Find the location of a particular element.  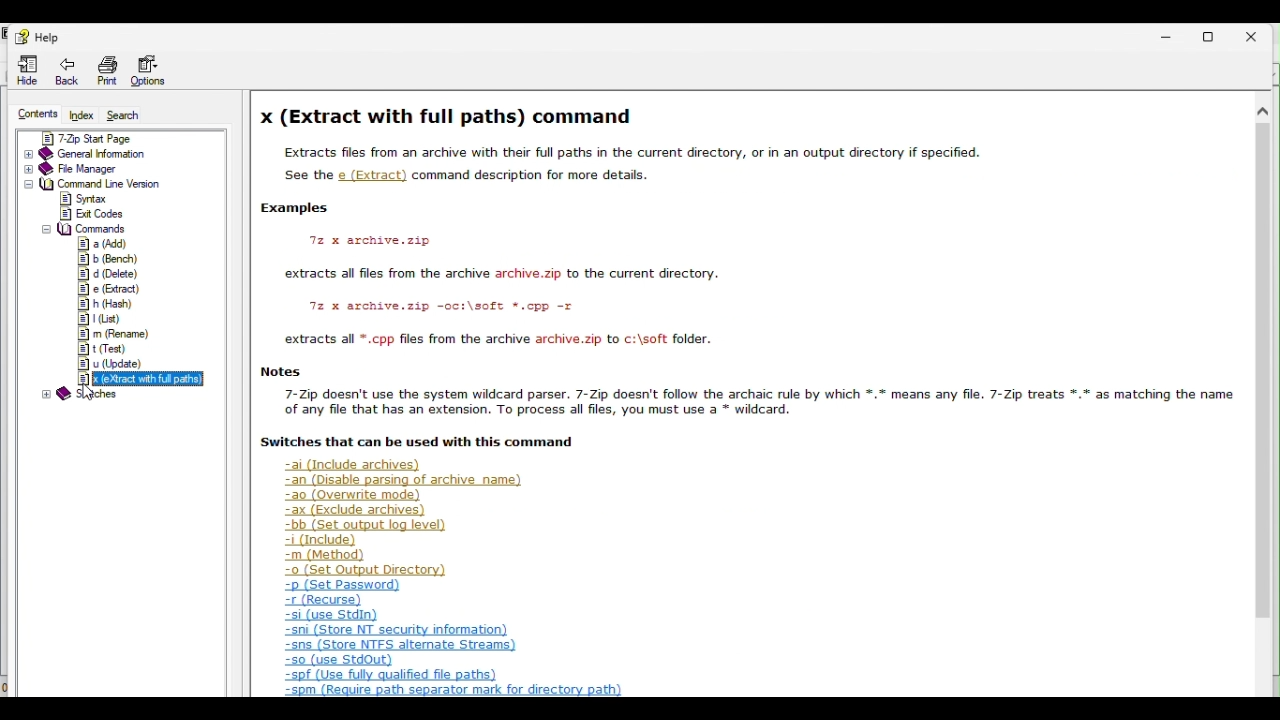

-sns is located at coordinates (403, 647).